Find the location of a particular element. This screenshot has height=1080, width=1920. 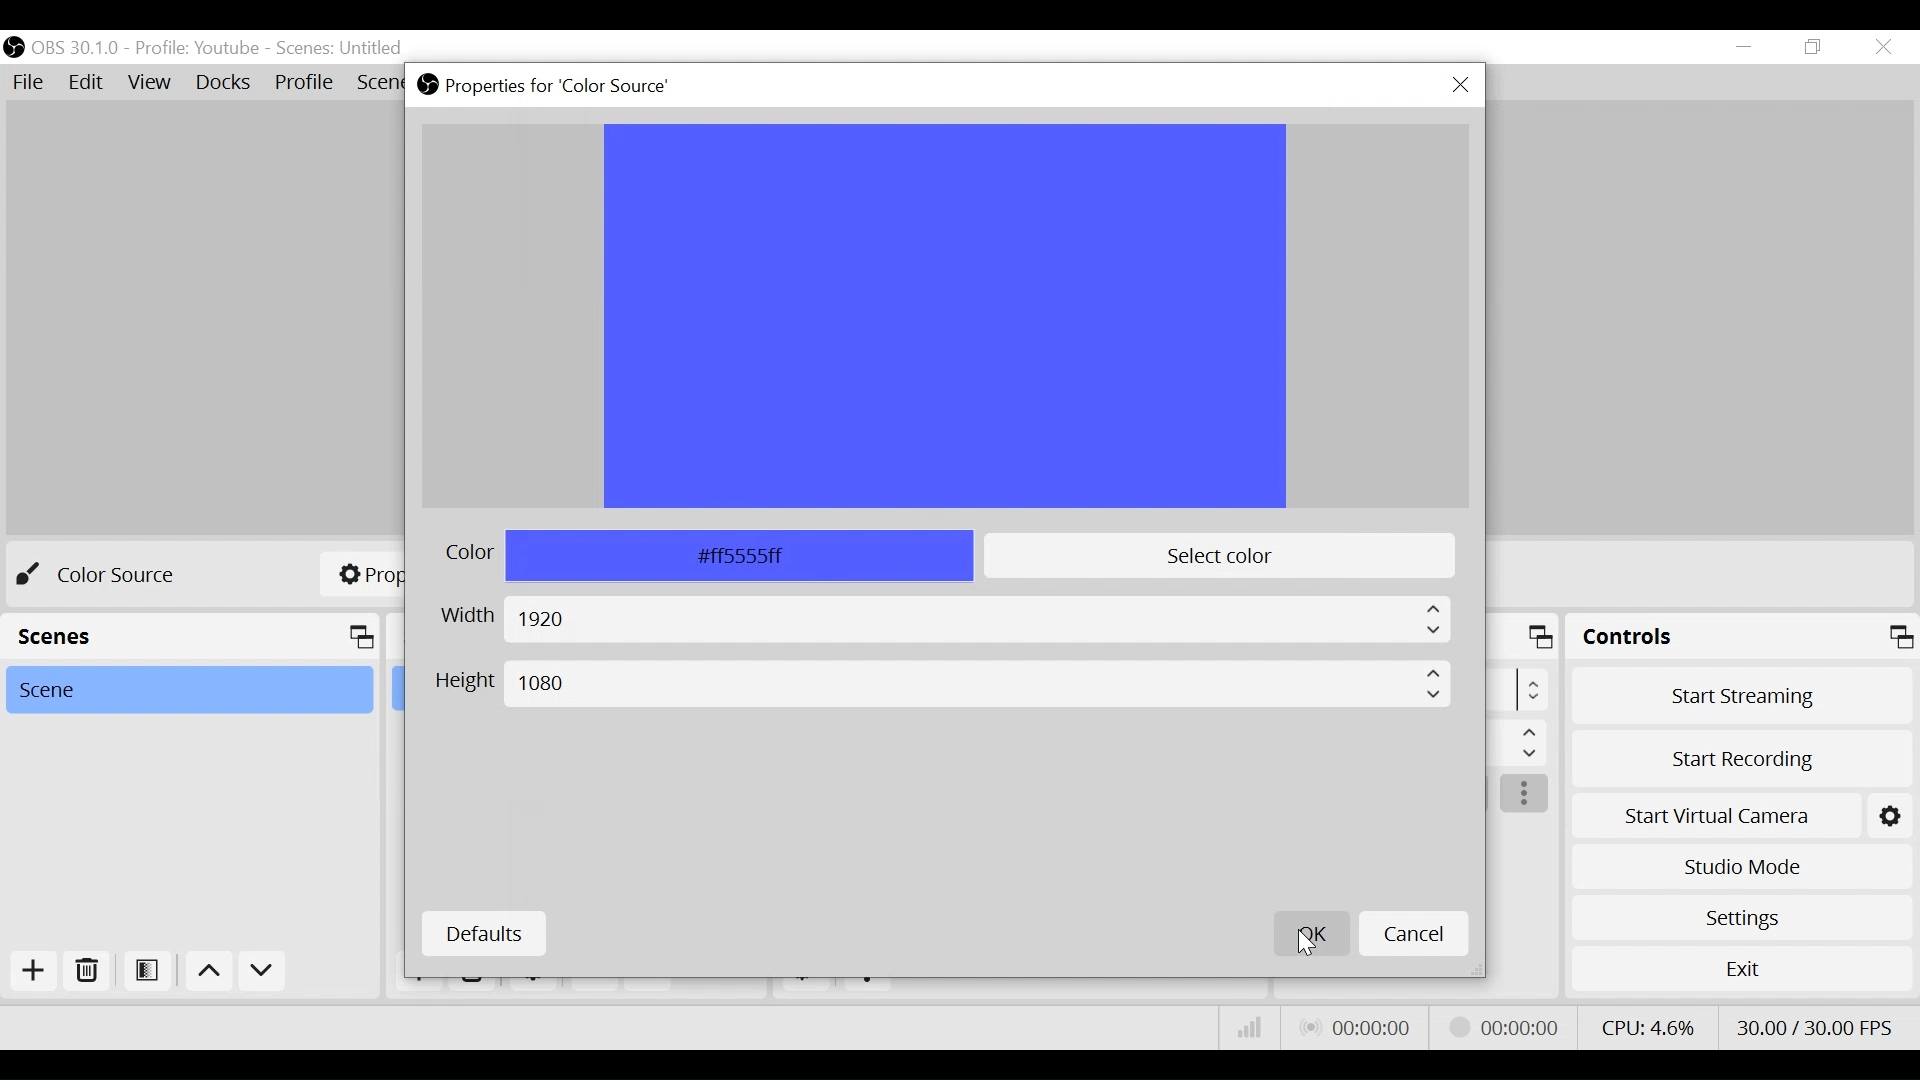

Properties for Color Source is located at coordinates (556, 86).